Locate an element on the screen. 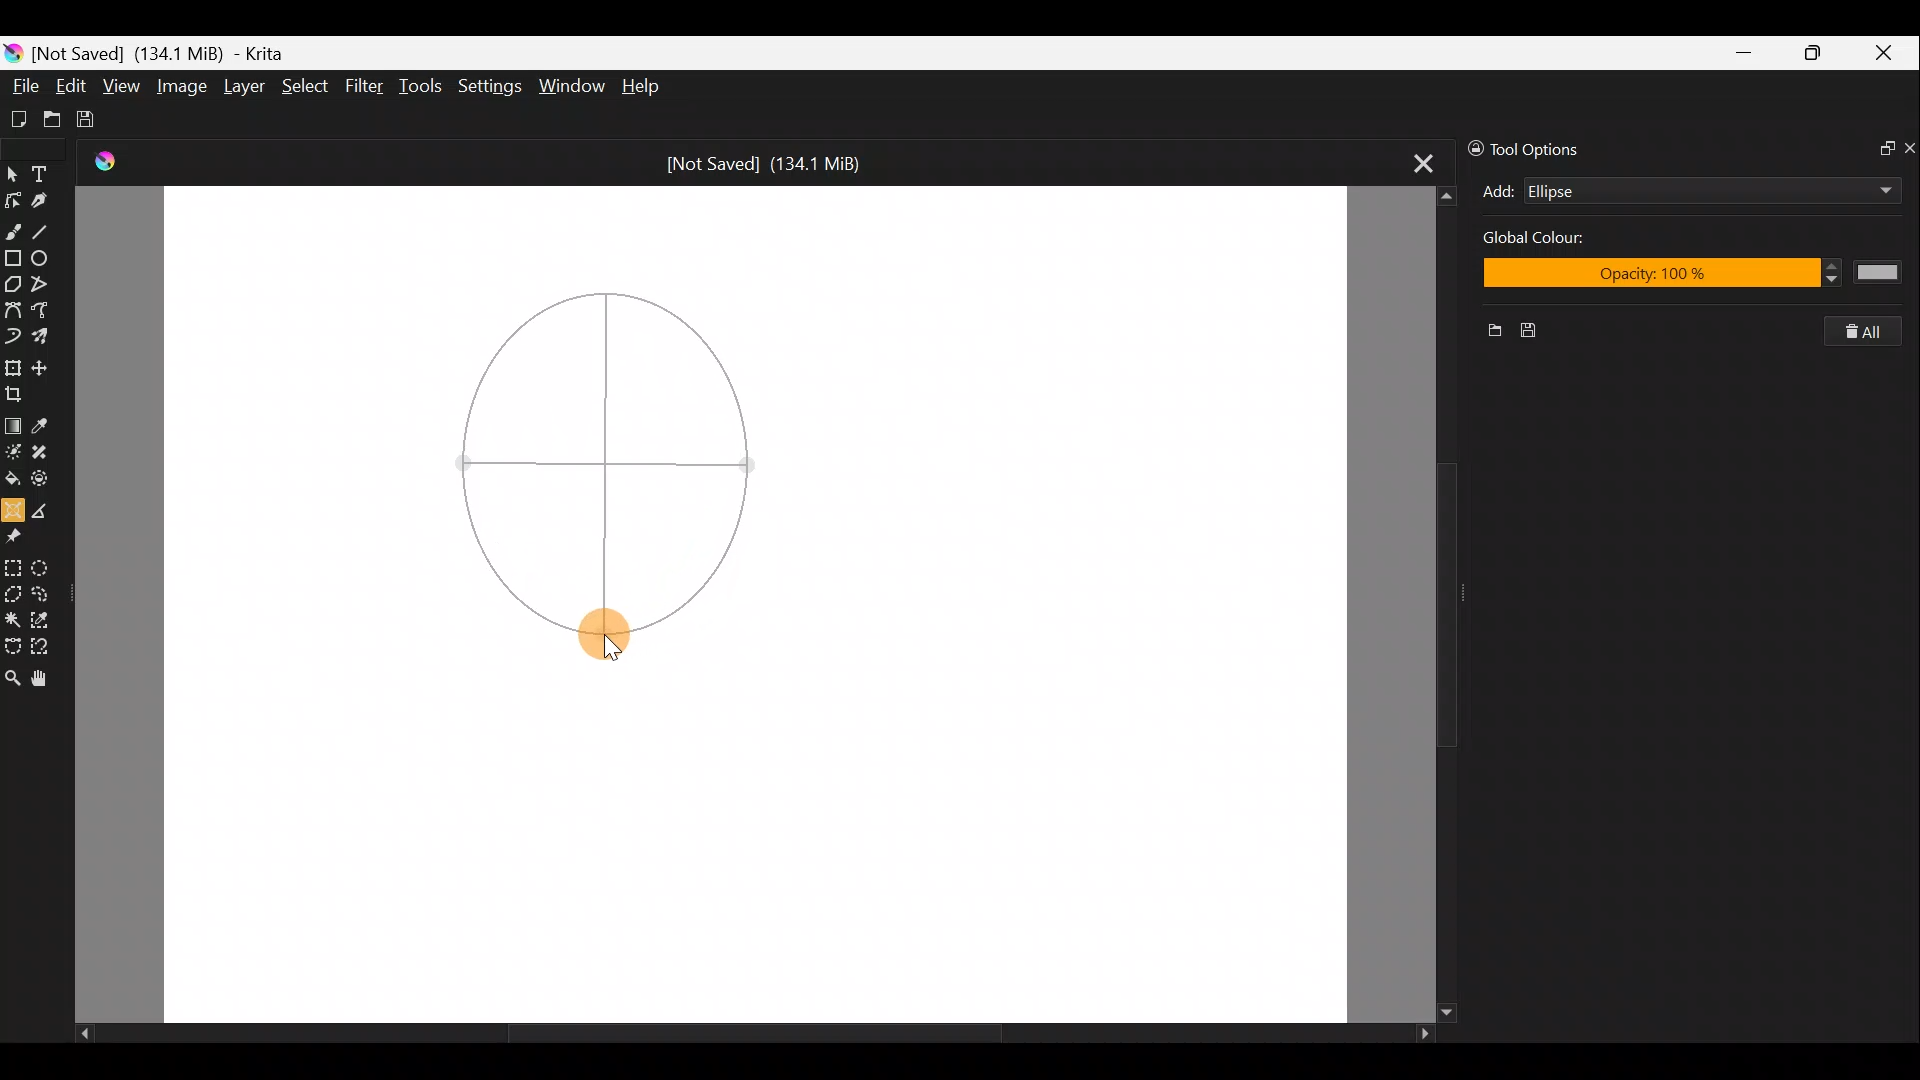 The image size is (1920, 1080). Colorize mask tool is located at coordinates (13, 452).